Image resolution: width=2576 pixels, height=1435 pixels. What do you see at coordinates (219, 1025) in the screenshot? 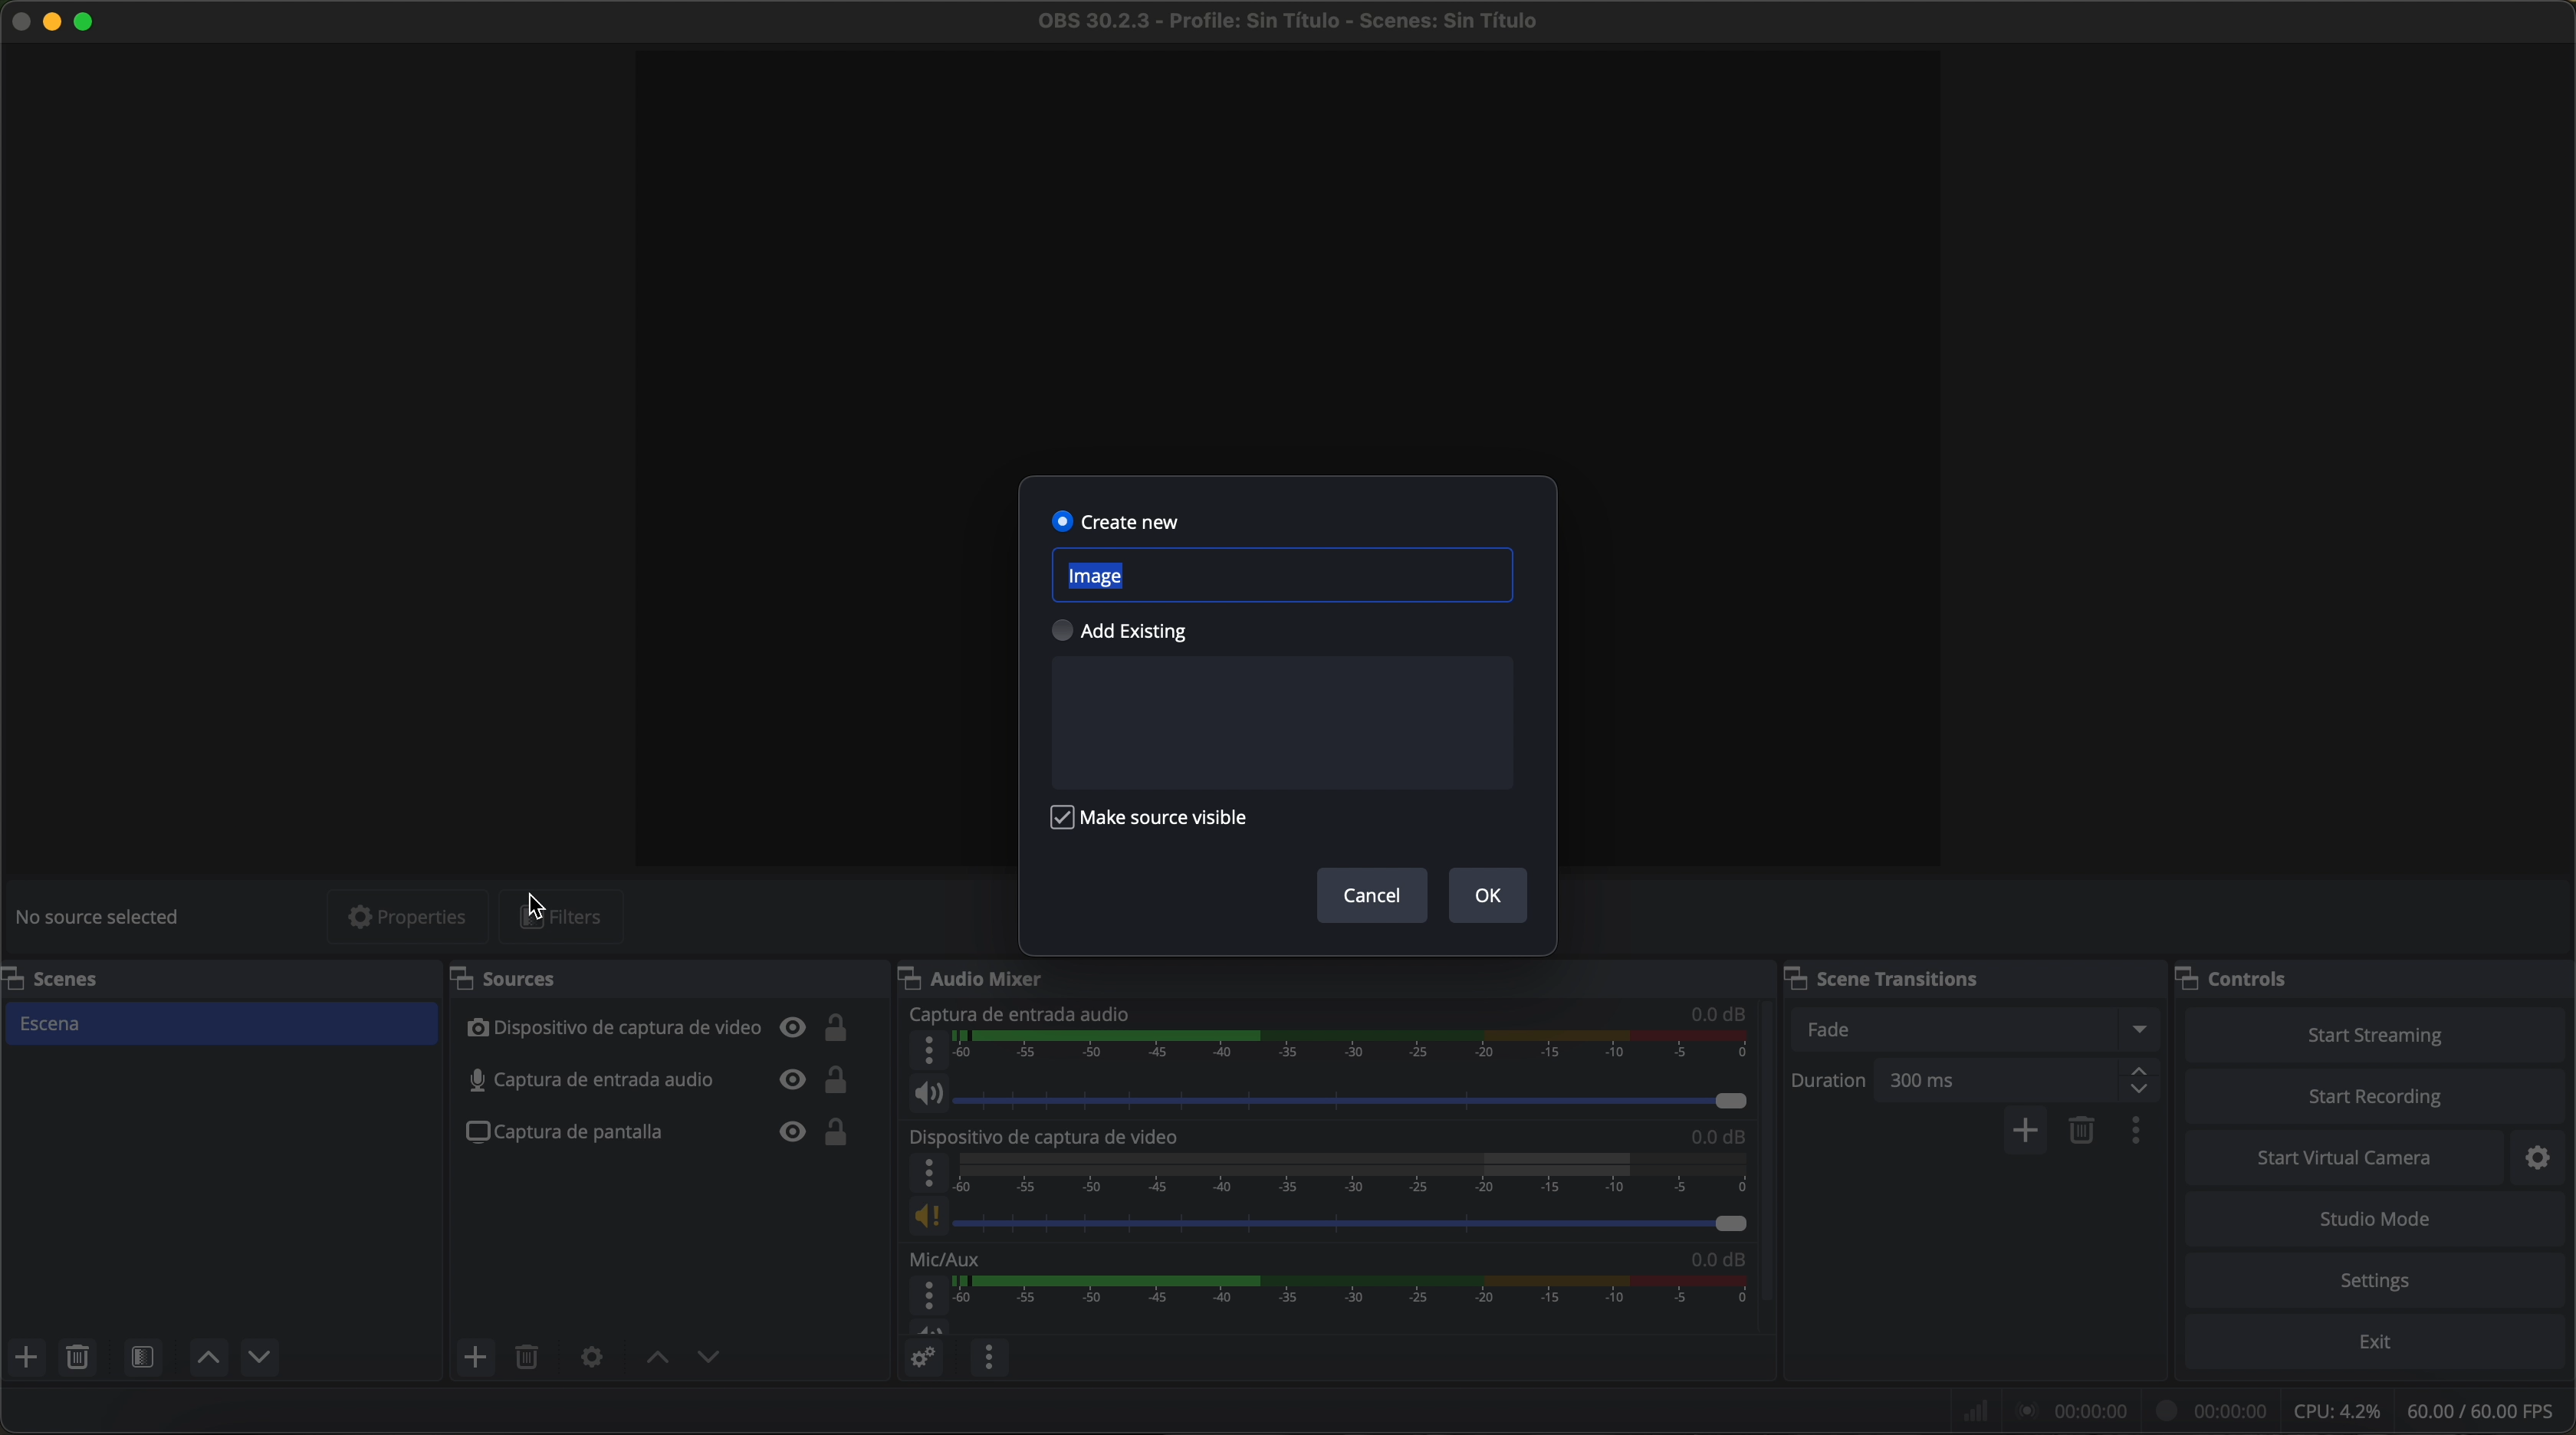
I see `scene` at bounding box center [219, 1025].